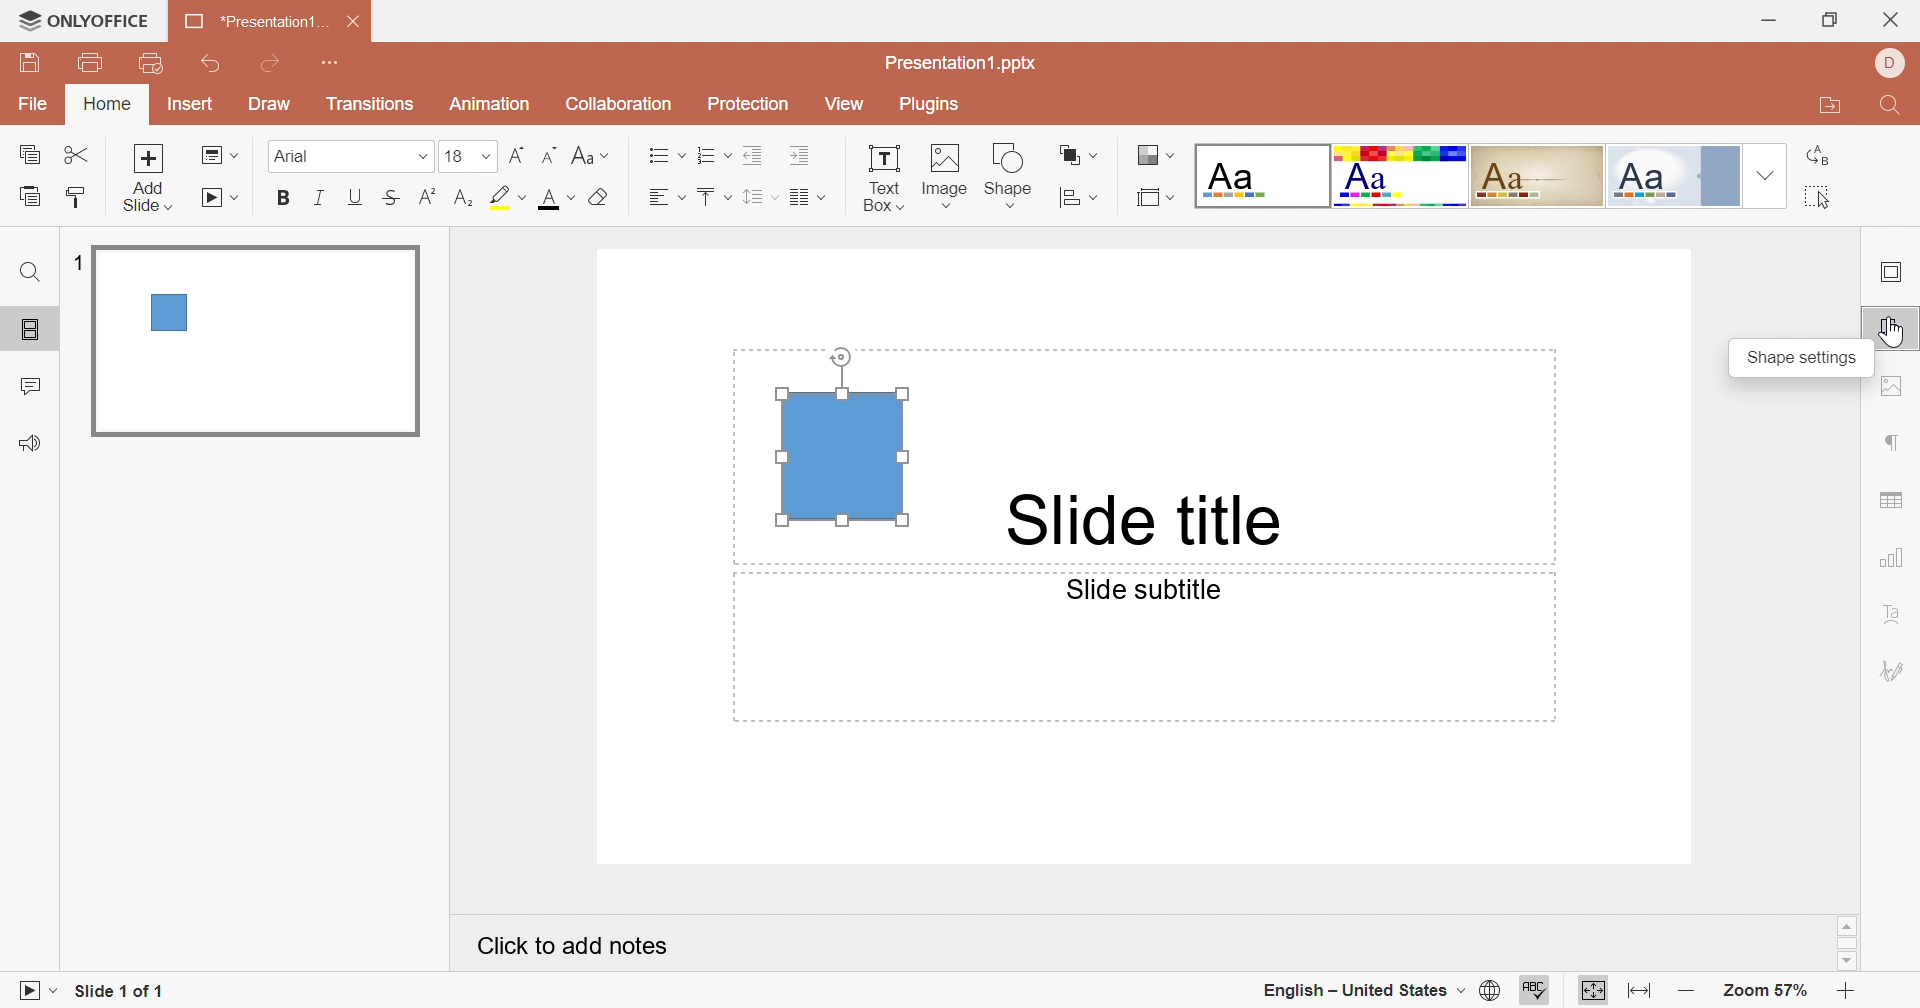 Image resolution: width=1920 pixels, height=1008 pixels. What do you see at coordinates (1899, 615) in the screenshot?
I see `Text Art settings` at bounding box center [1899, 615].